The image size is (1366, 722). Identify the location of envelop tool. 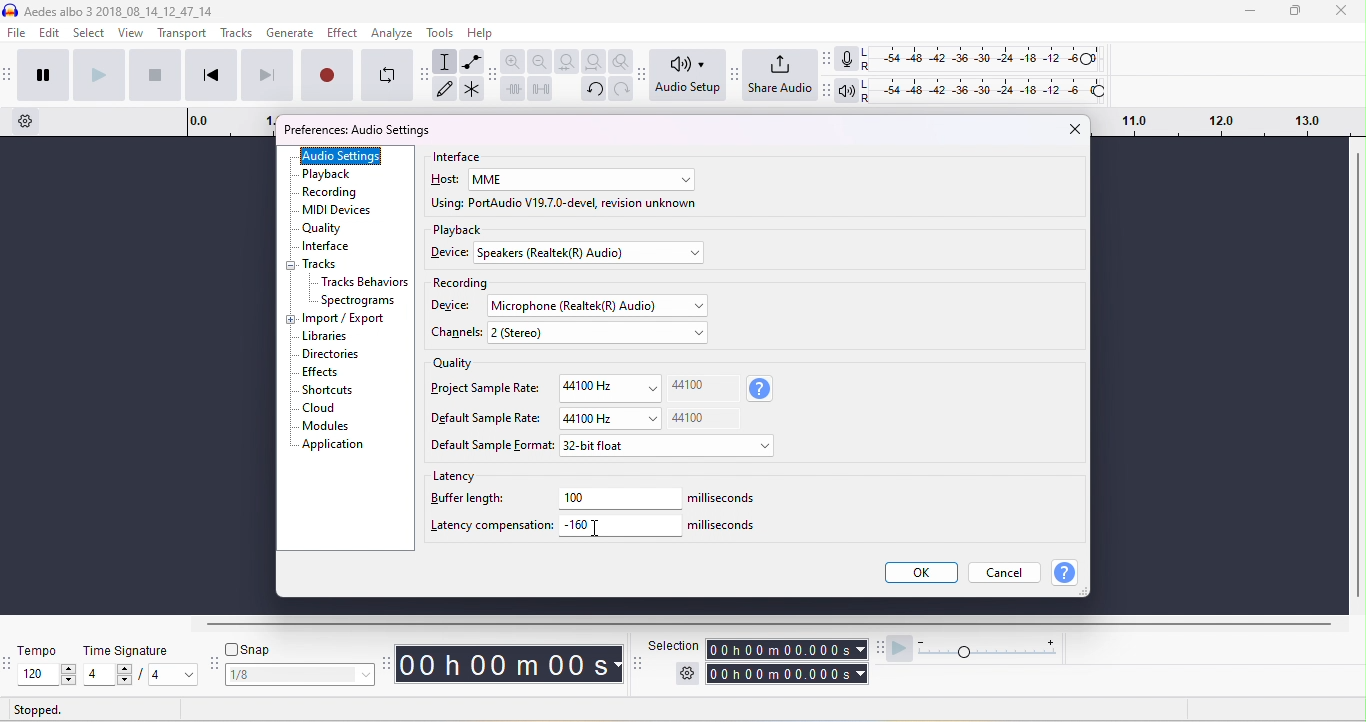
(473, 63).